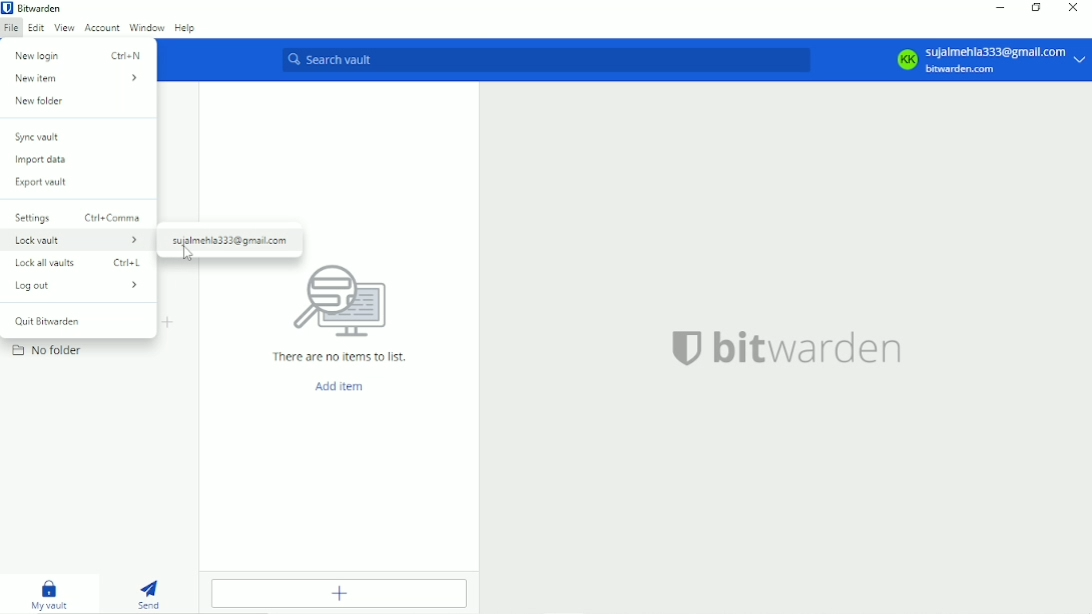  Describe the element at coordinates (39, 138) in the screenshot. I see `Sync vault` at that location.